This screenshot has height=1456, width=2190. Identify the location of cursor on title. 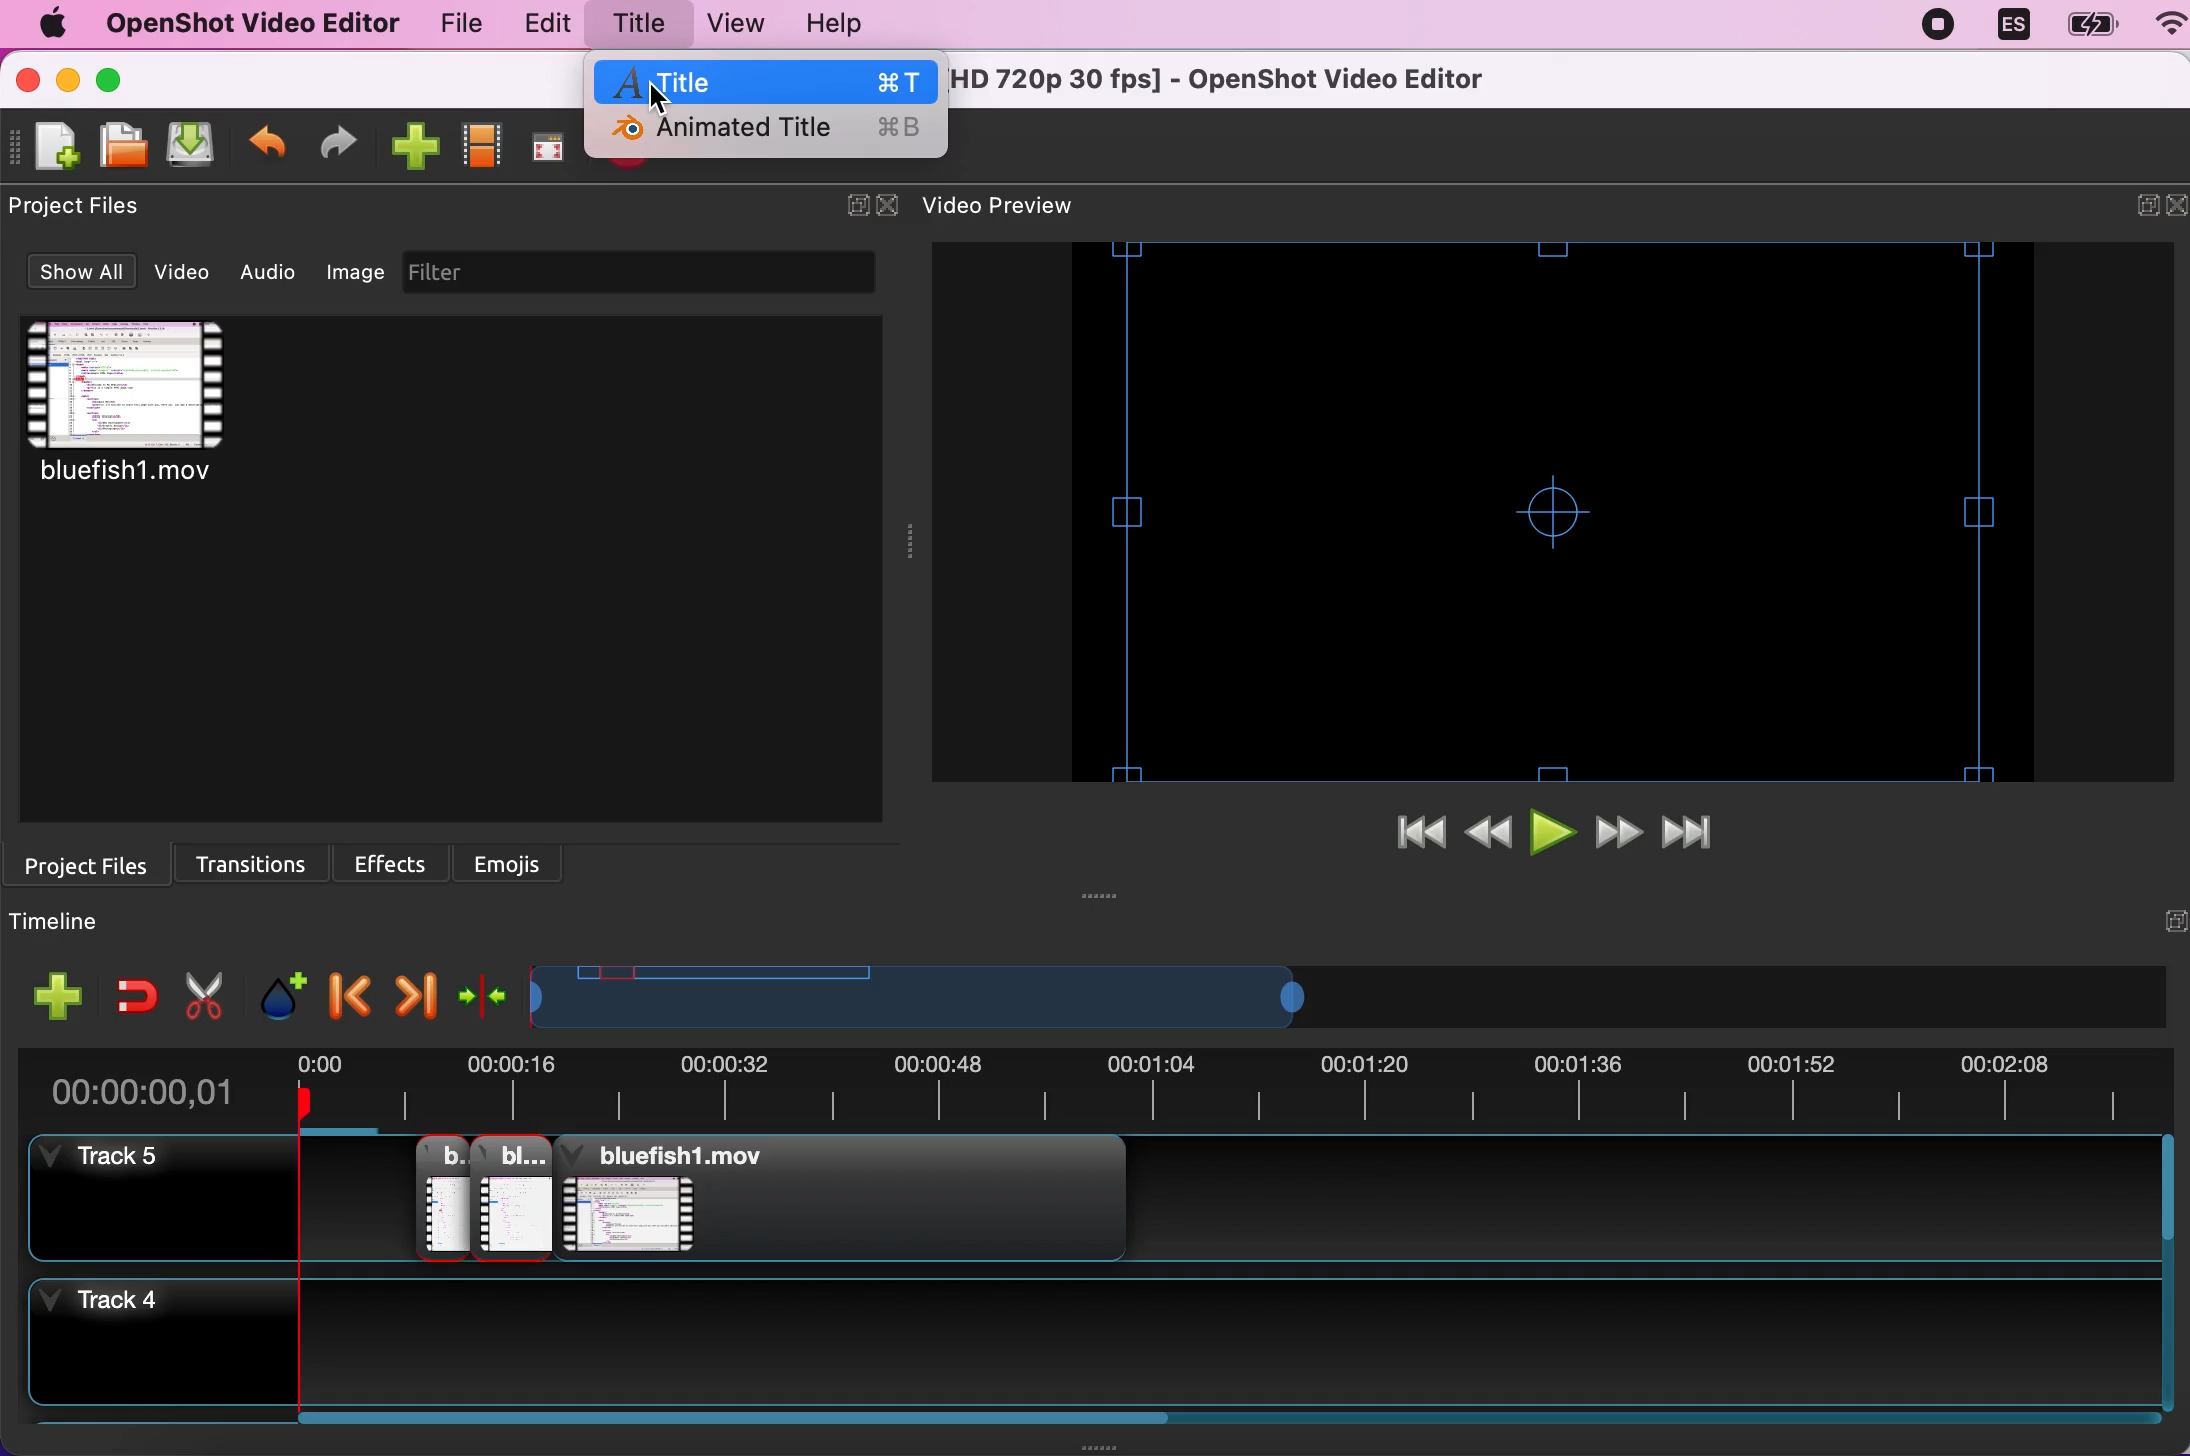
(660, 99).